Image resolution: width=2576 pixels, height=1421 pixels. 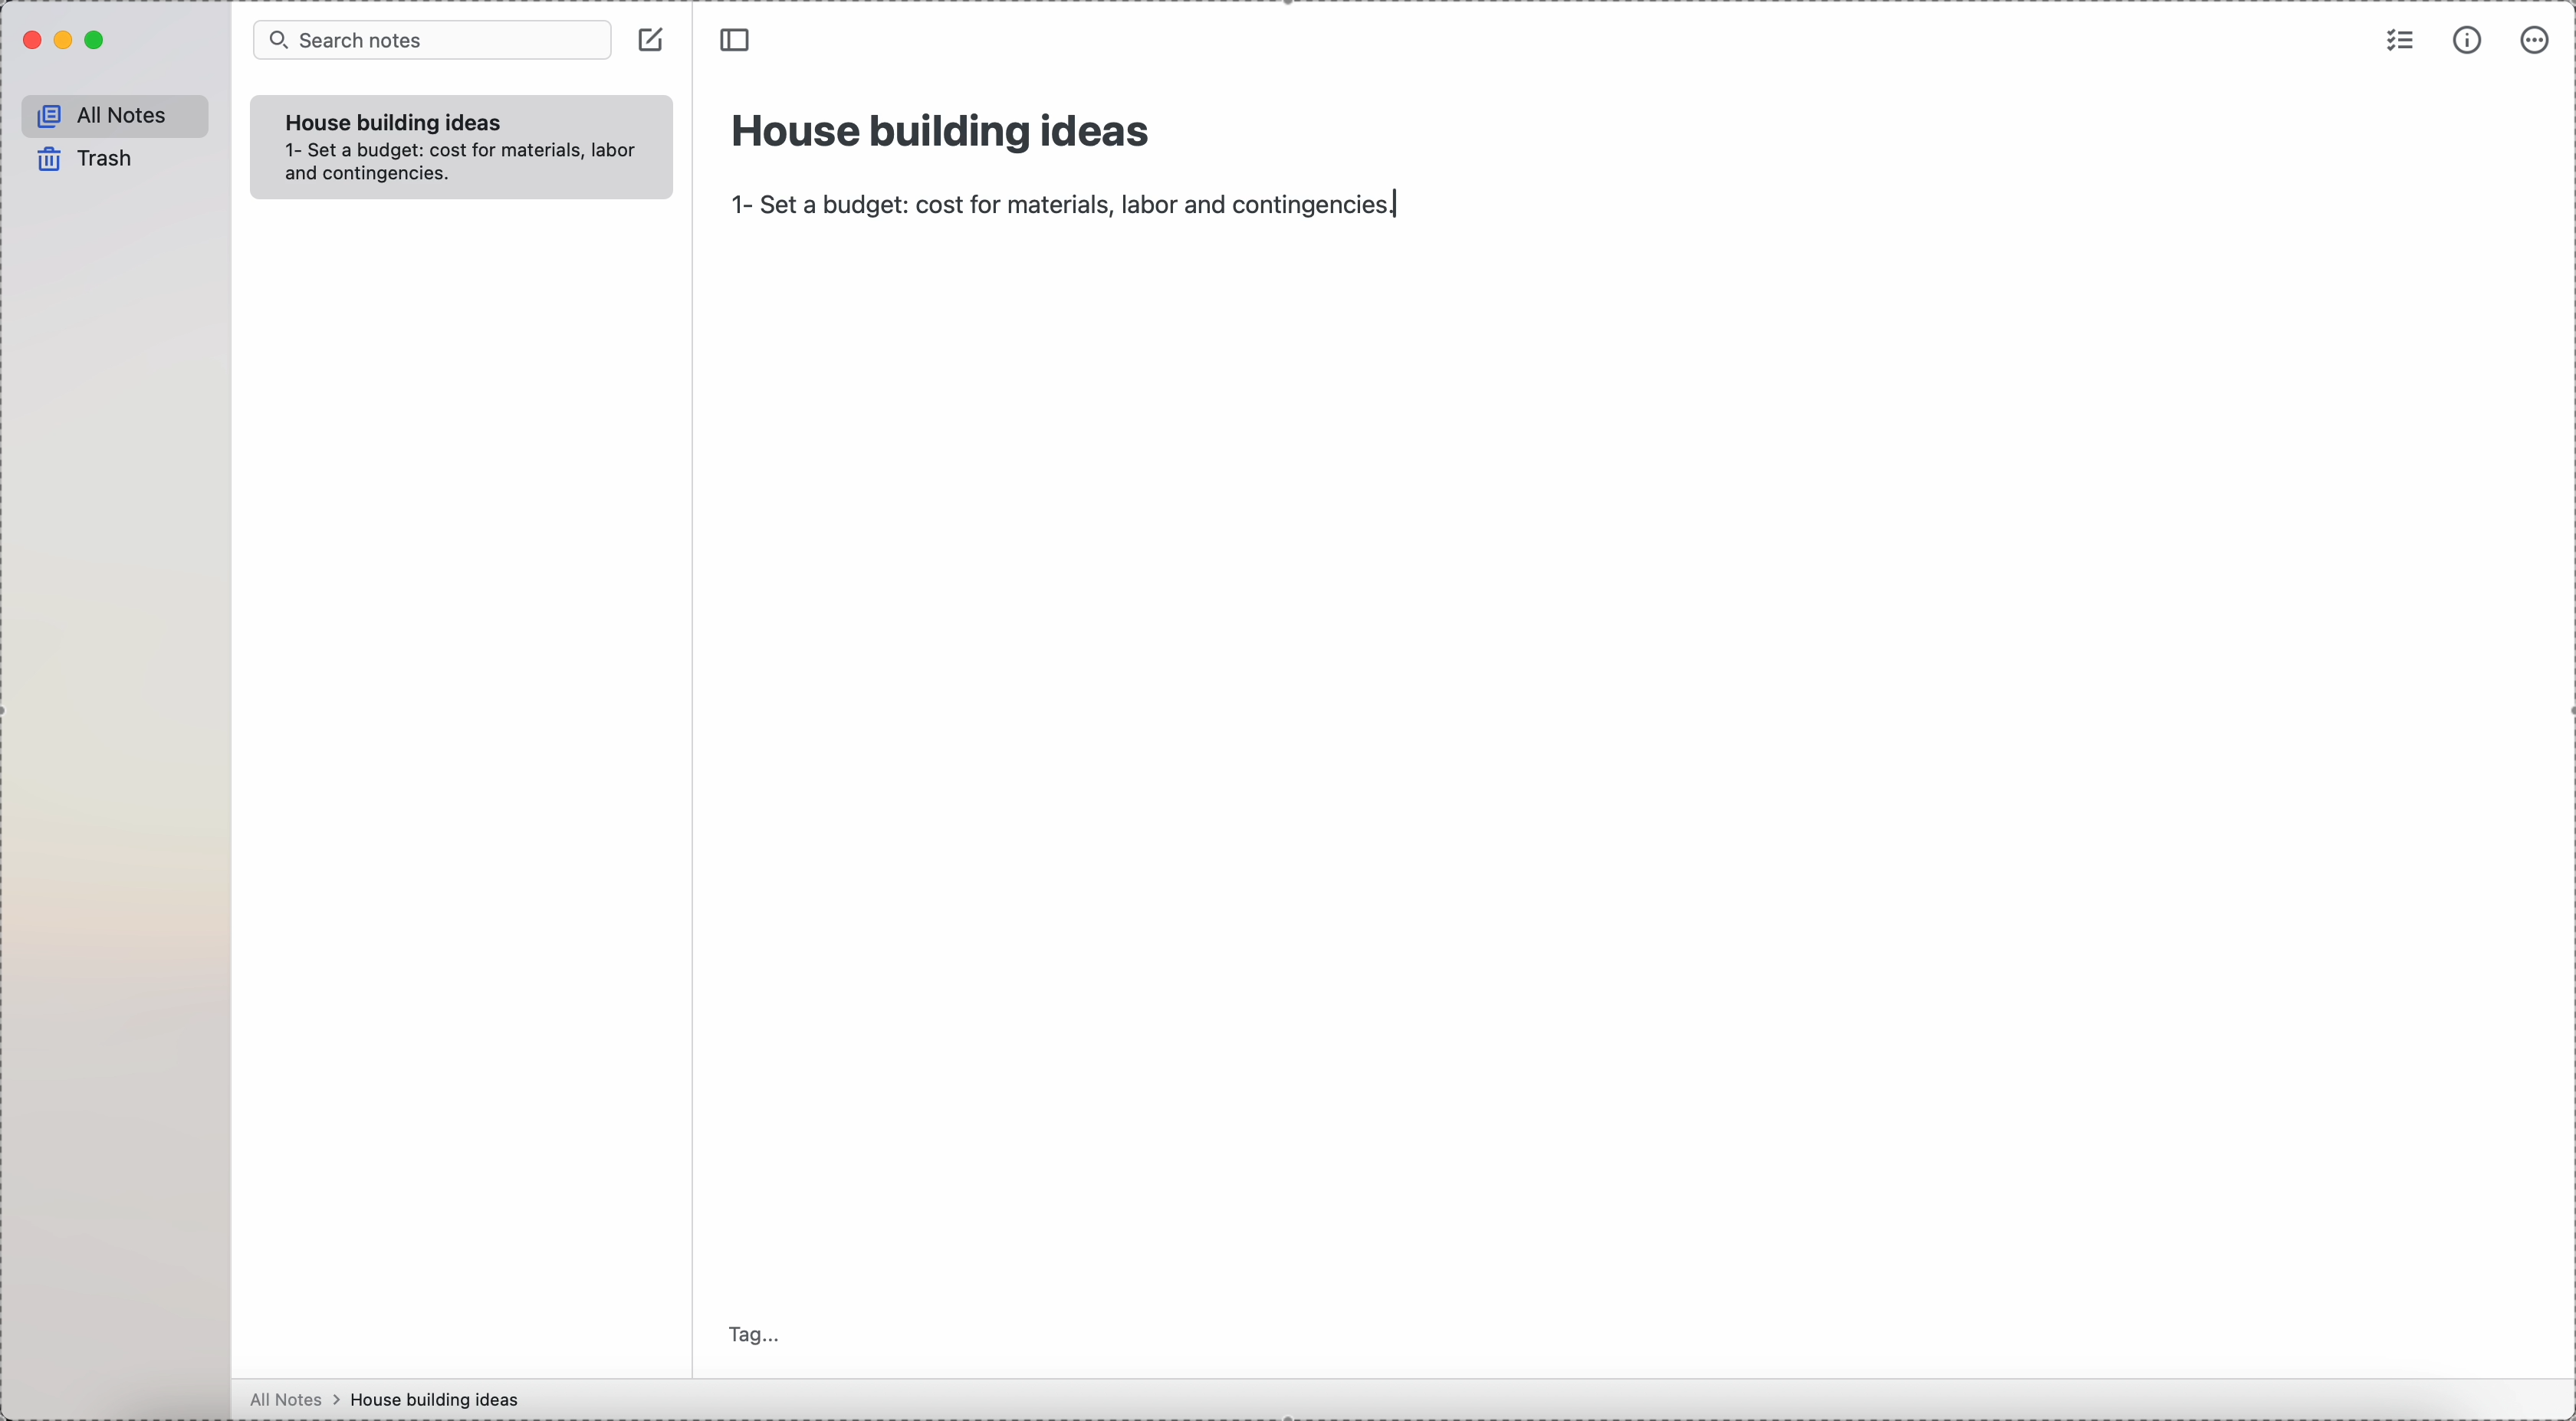 I want to click on create note, so click(x=655, y=46).